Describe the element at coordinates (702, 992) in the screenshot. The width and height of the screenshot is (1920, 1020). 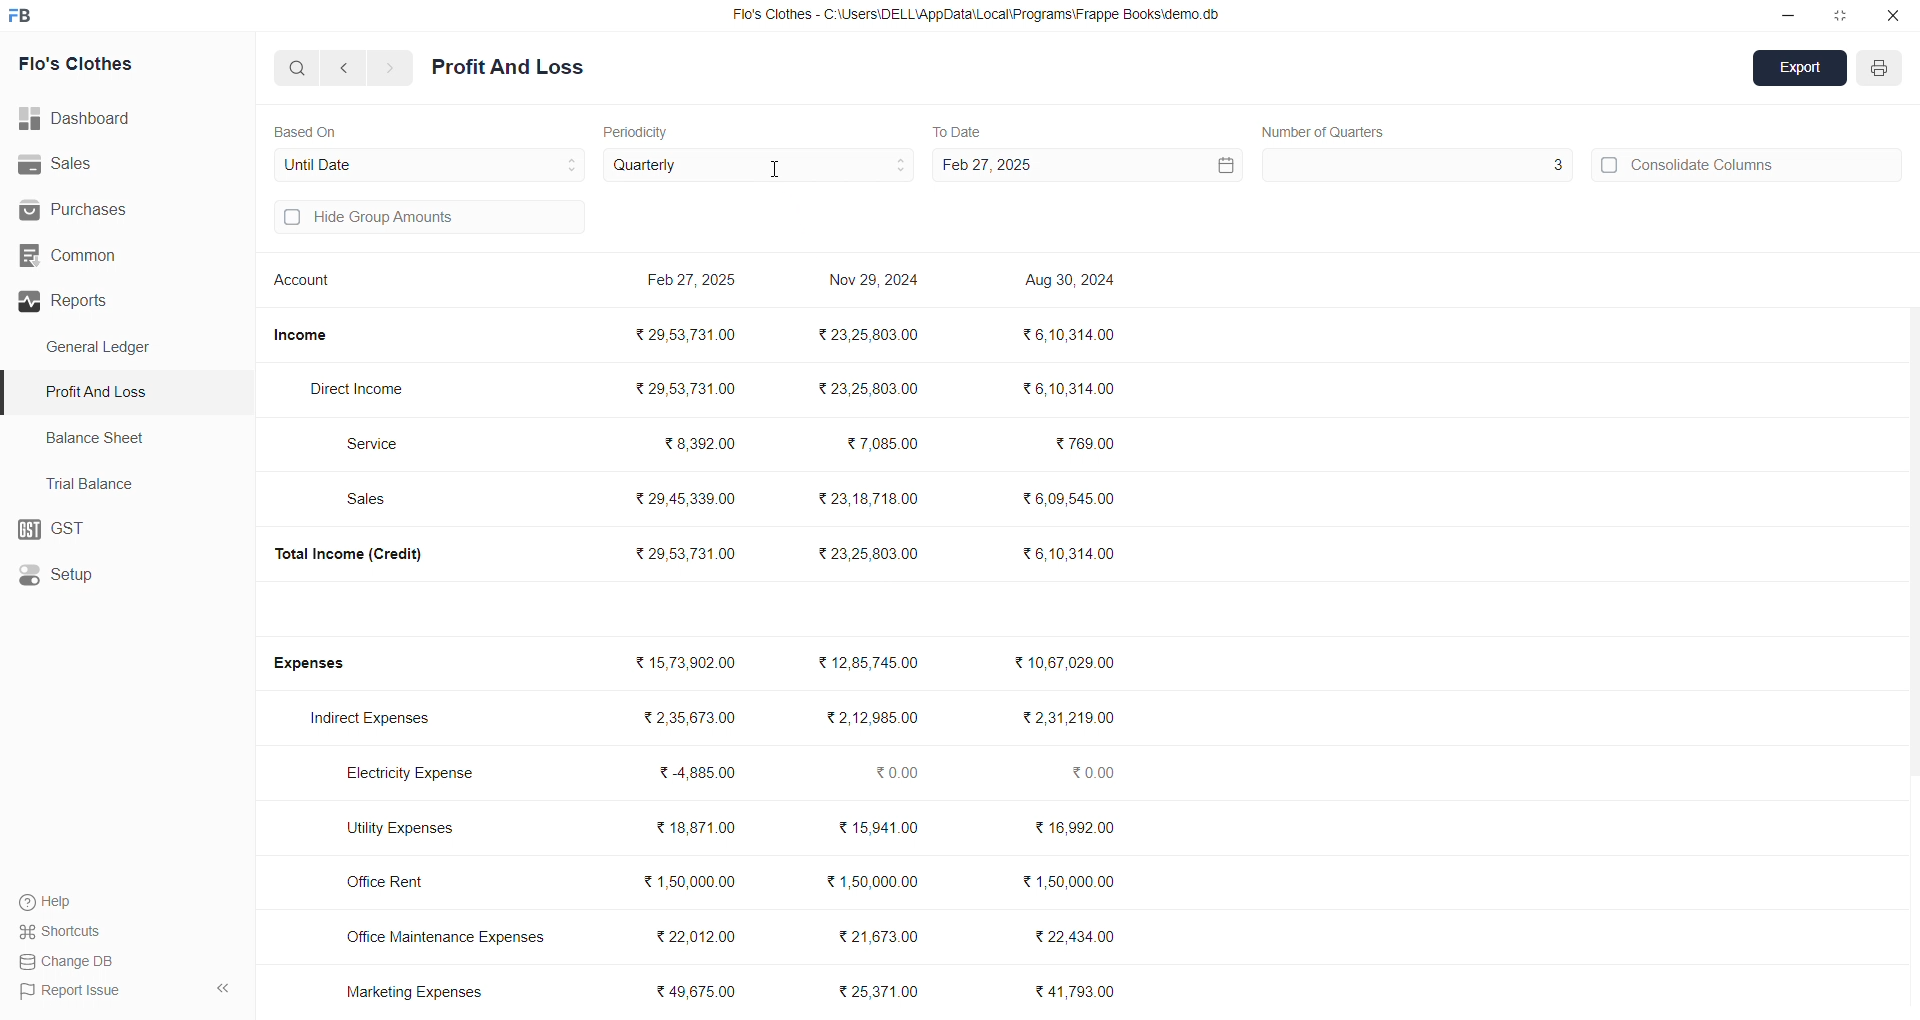
I see `₹49,675.00` at that location.